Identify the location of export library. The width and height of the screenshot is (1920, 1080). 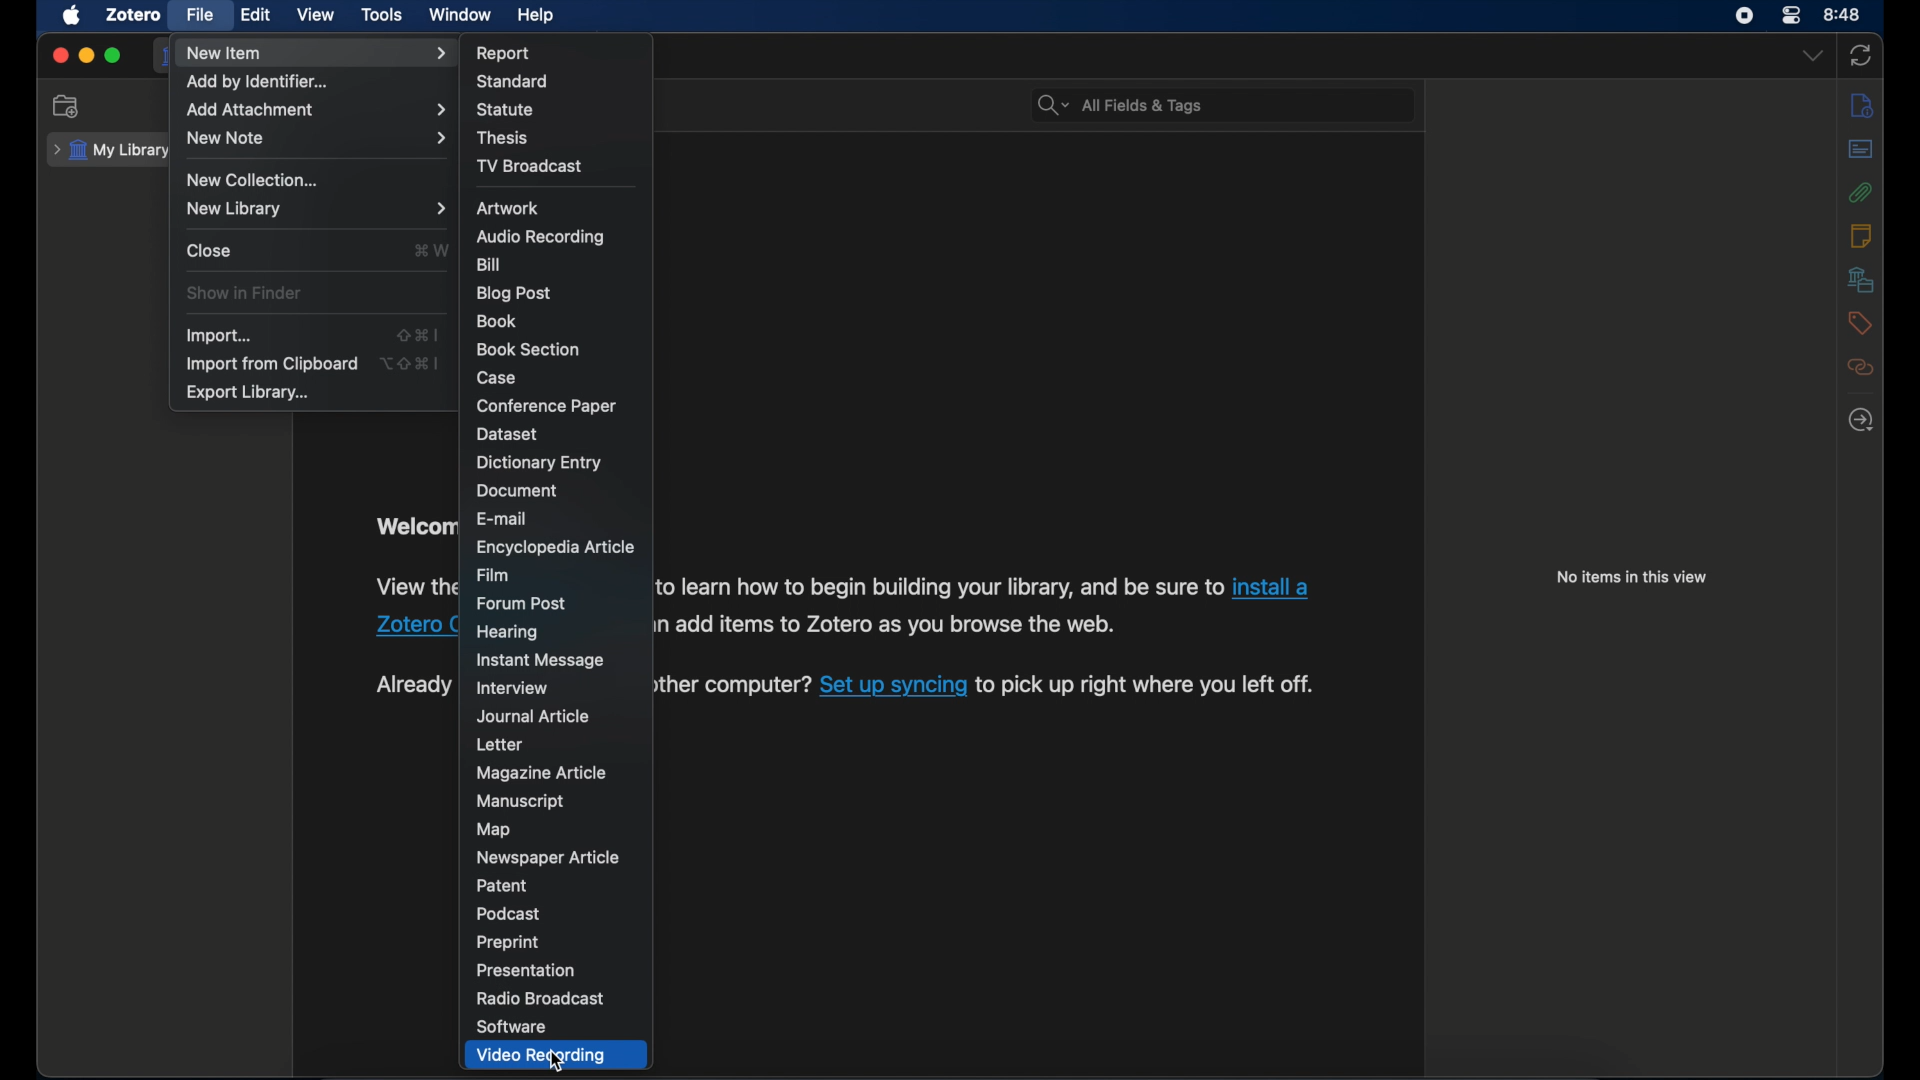
(247, 393).